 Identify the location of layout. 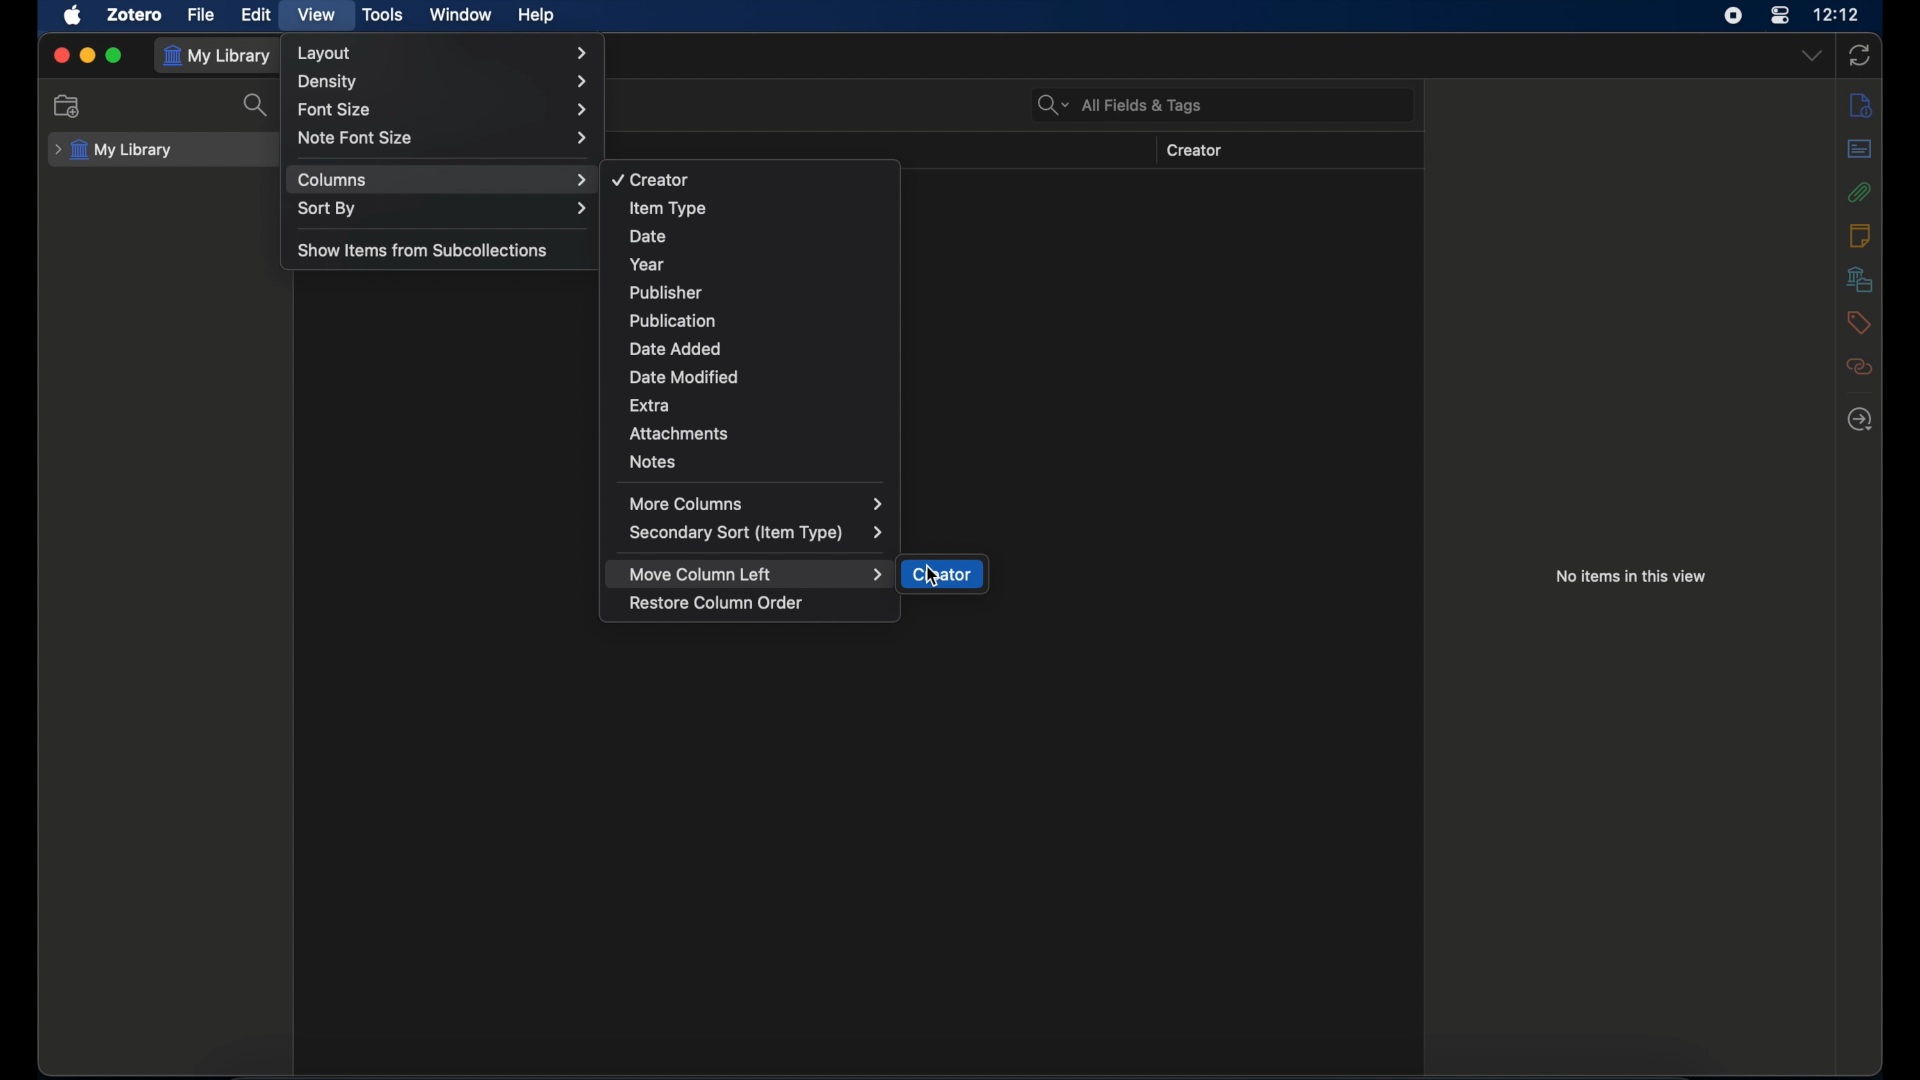
(445, 53).